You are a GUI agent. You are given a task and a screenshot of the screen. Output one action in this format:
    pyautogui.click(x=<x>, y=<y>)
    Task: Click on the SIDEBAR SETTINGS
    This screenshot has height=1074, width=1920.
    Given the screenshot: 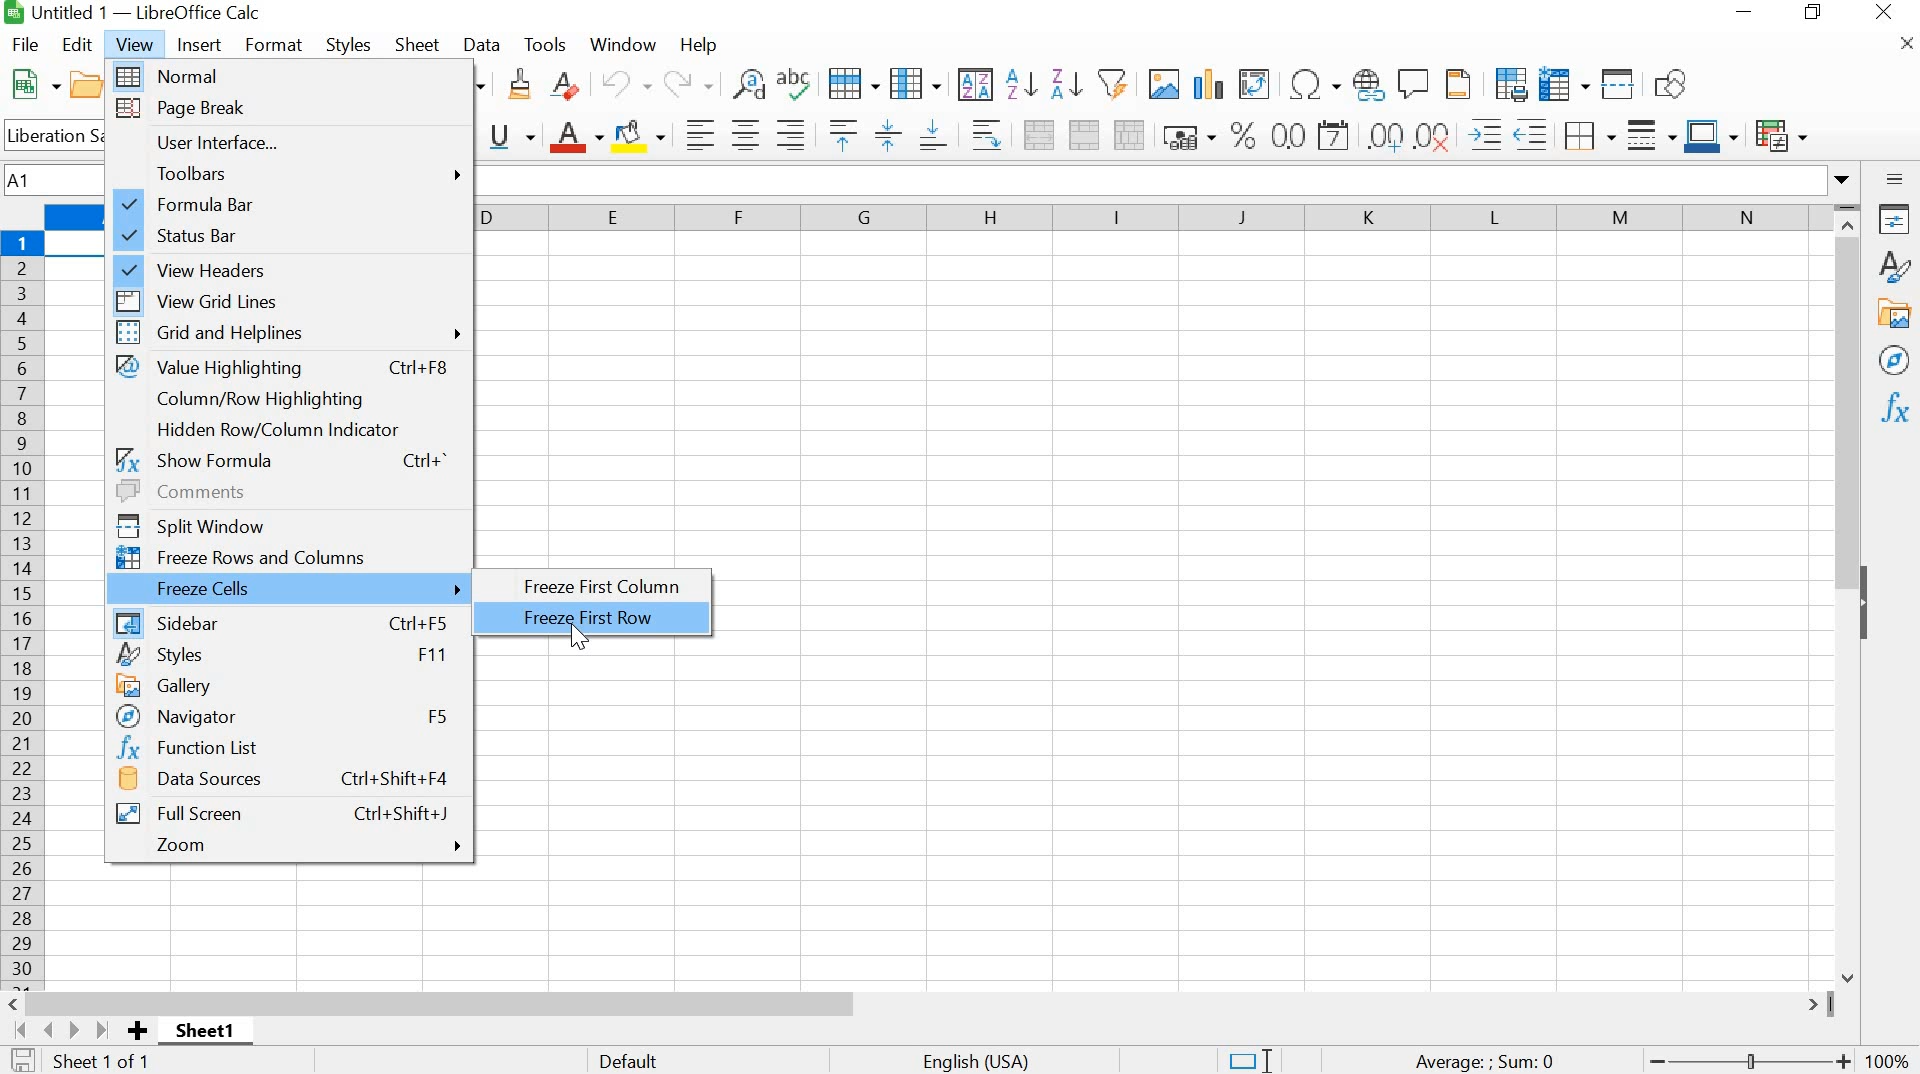 What is the action you would take?
    pyautogui.click(x=1895, y=180)
    